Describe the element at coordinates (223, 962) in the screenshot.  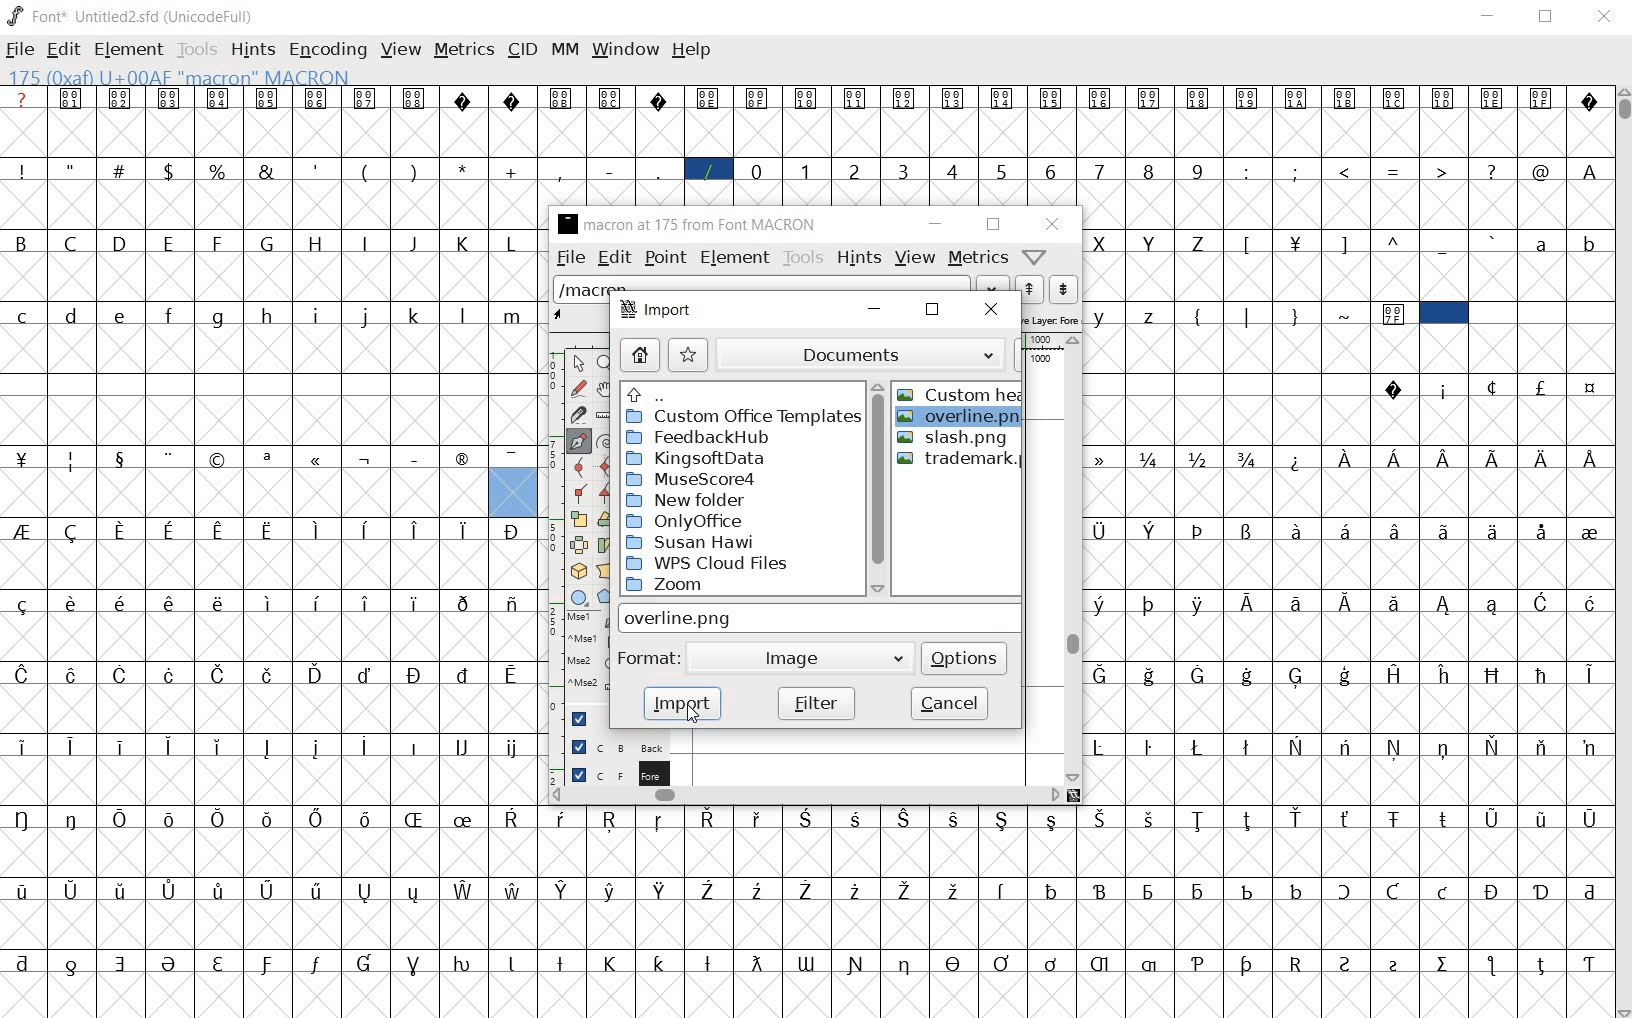
I see `Symbol` at that location.